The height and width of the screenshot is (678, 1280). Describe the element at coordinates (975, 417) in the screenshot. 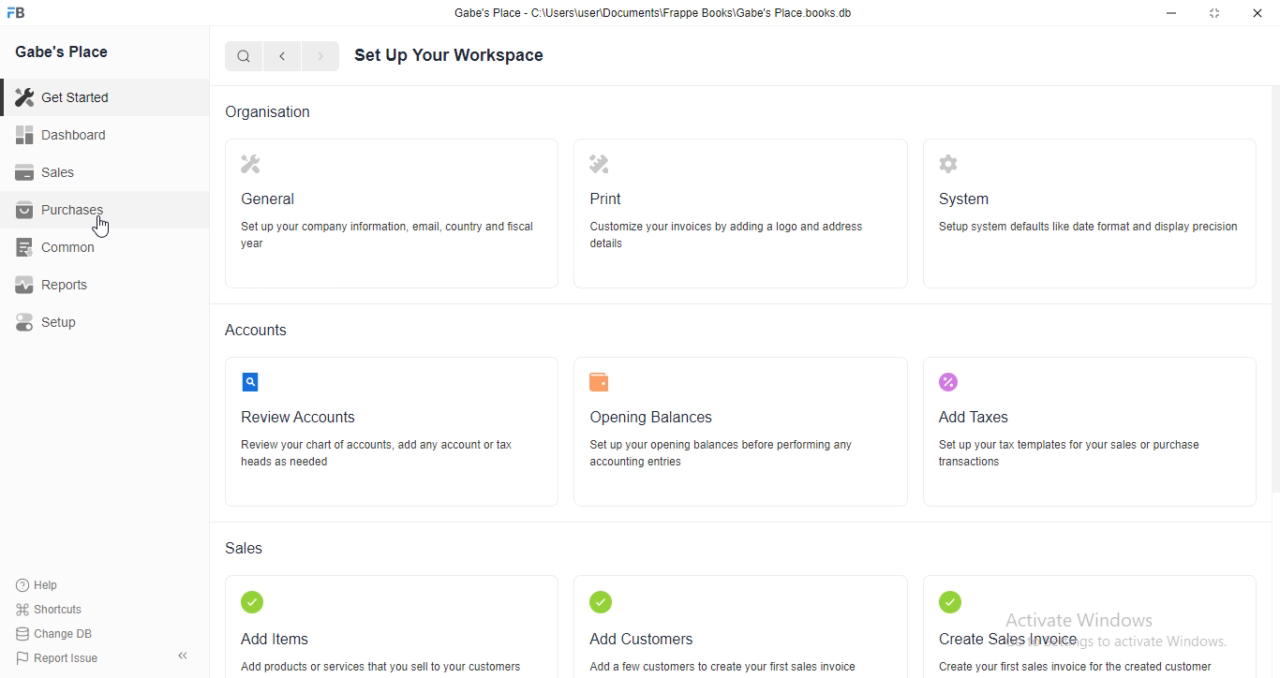

I see `Add Taxes` at that location.